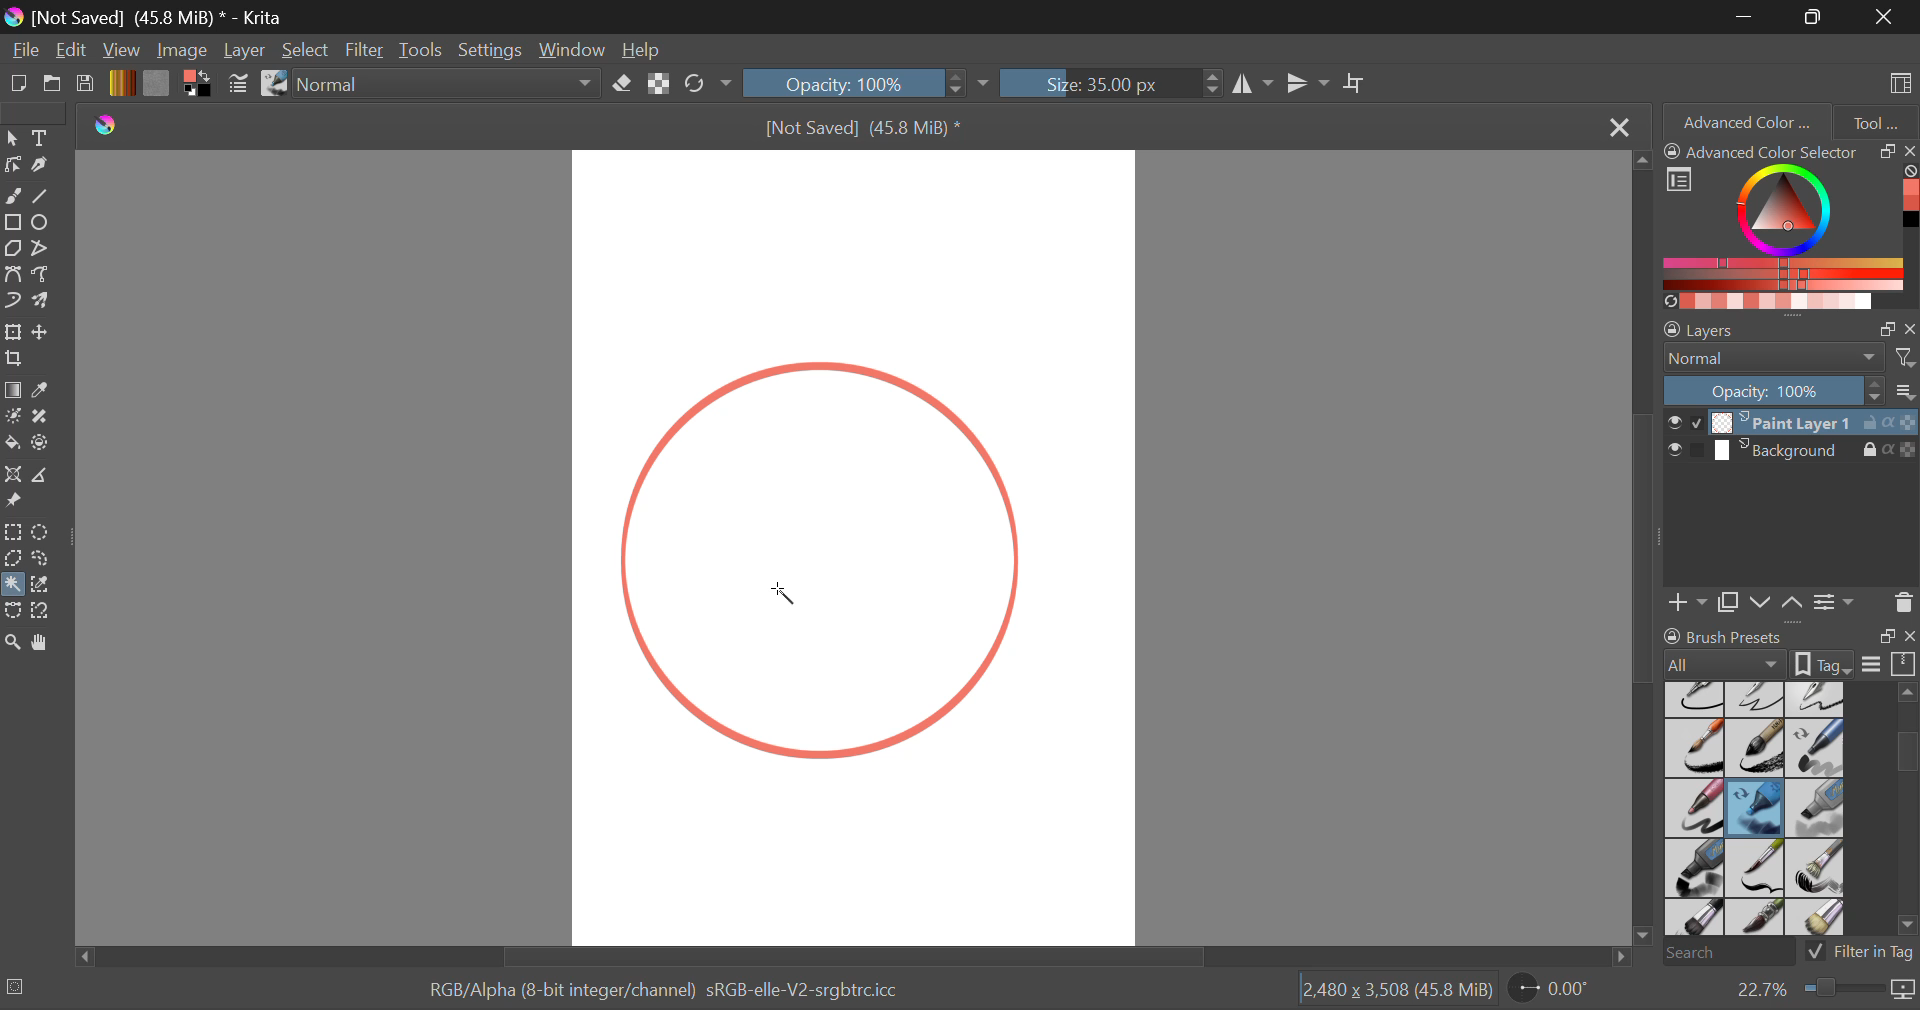 This screenshot has width=1920, height=1010. What do you see at coordinates (13, 557) in the screenshot?
I see `Polygonal Selection Tool` at bounding box center [13, 557].